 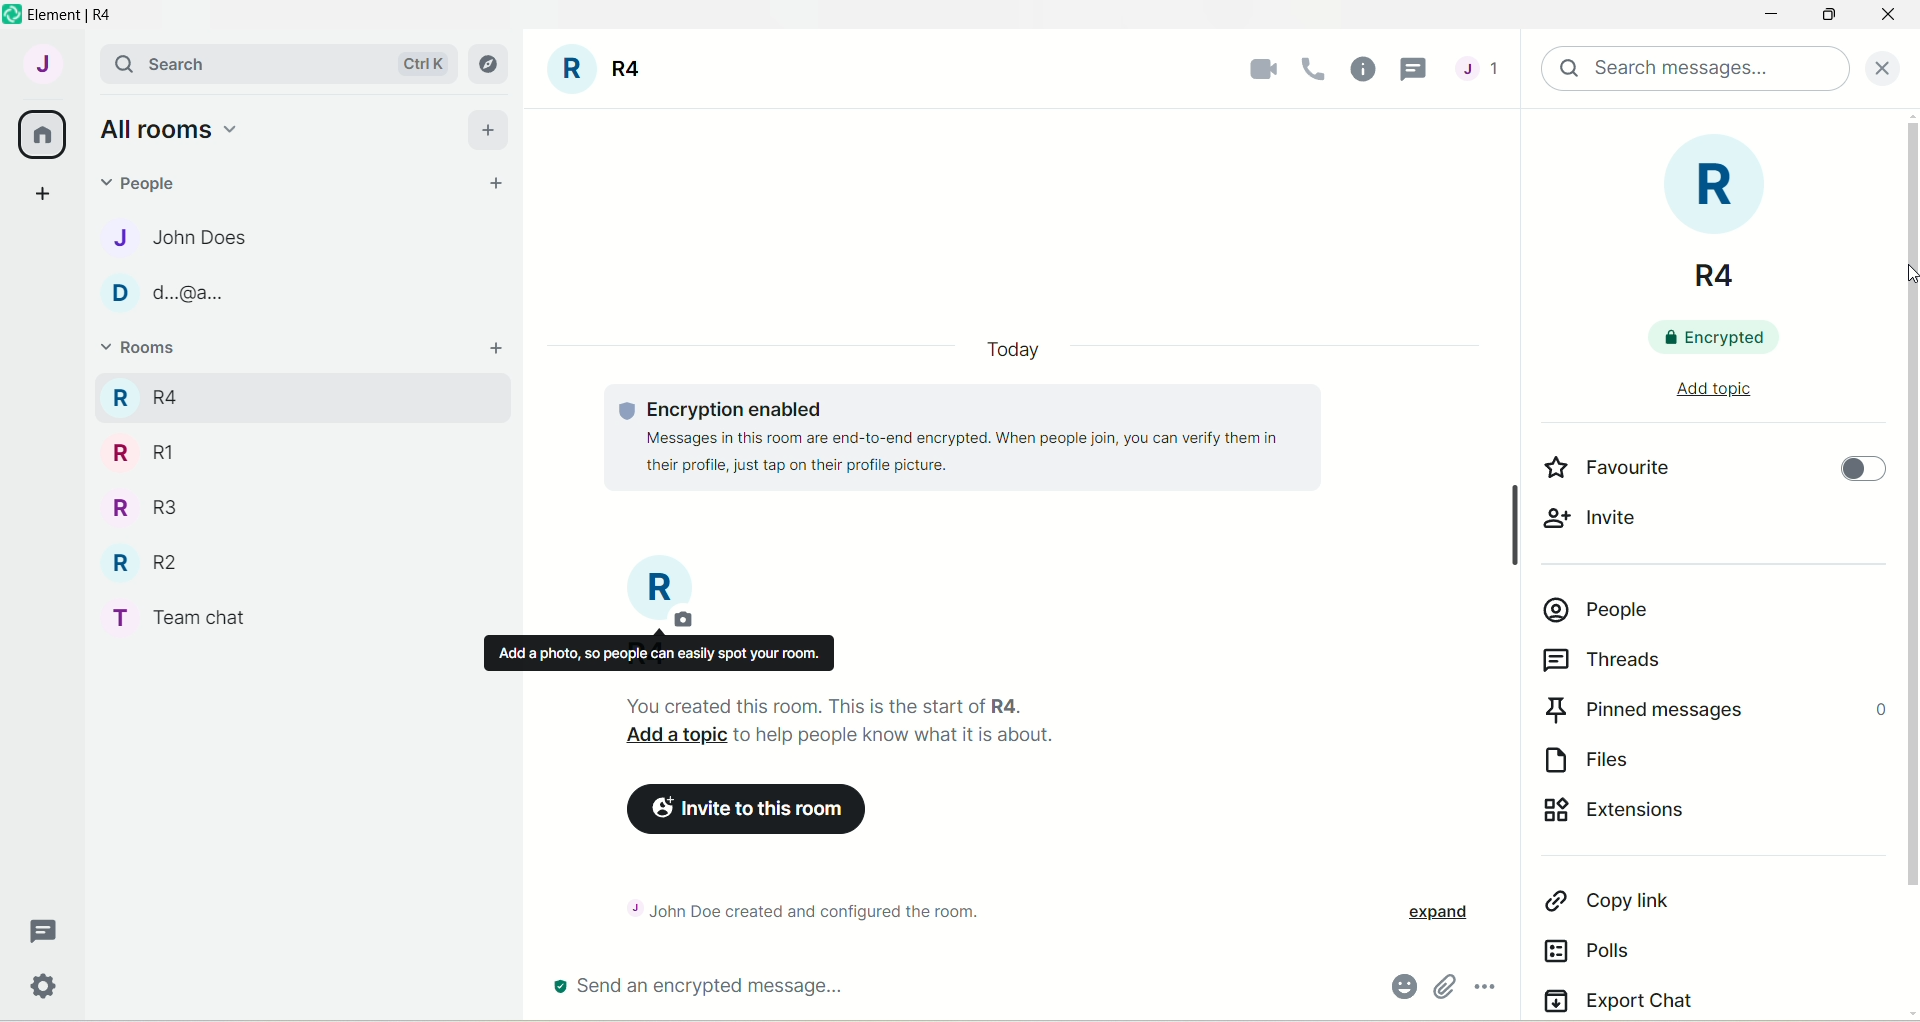 I want to click on account, so click(x=41, y=63).